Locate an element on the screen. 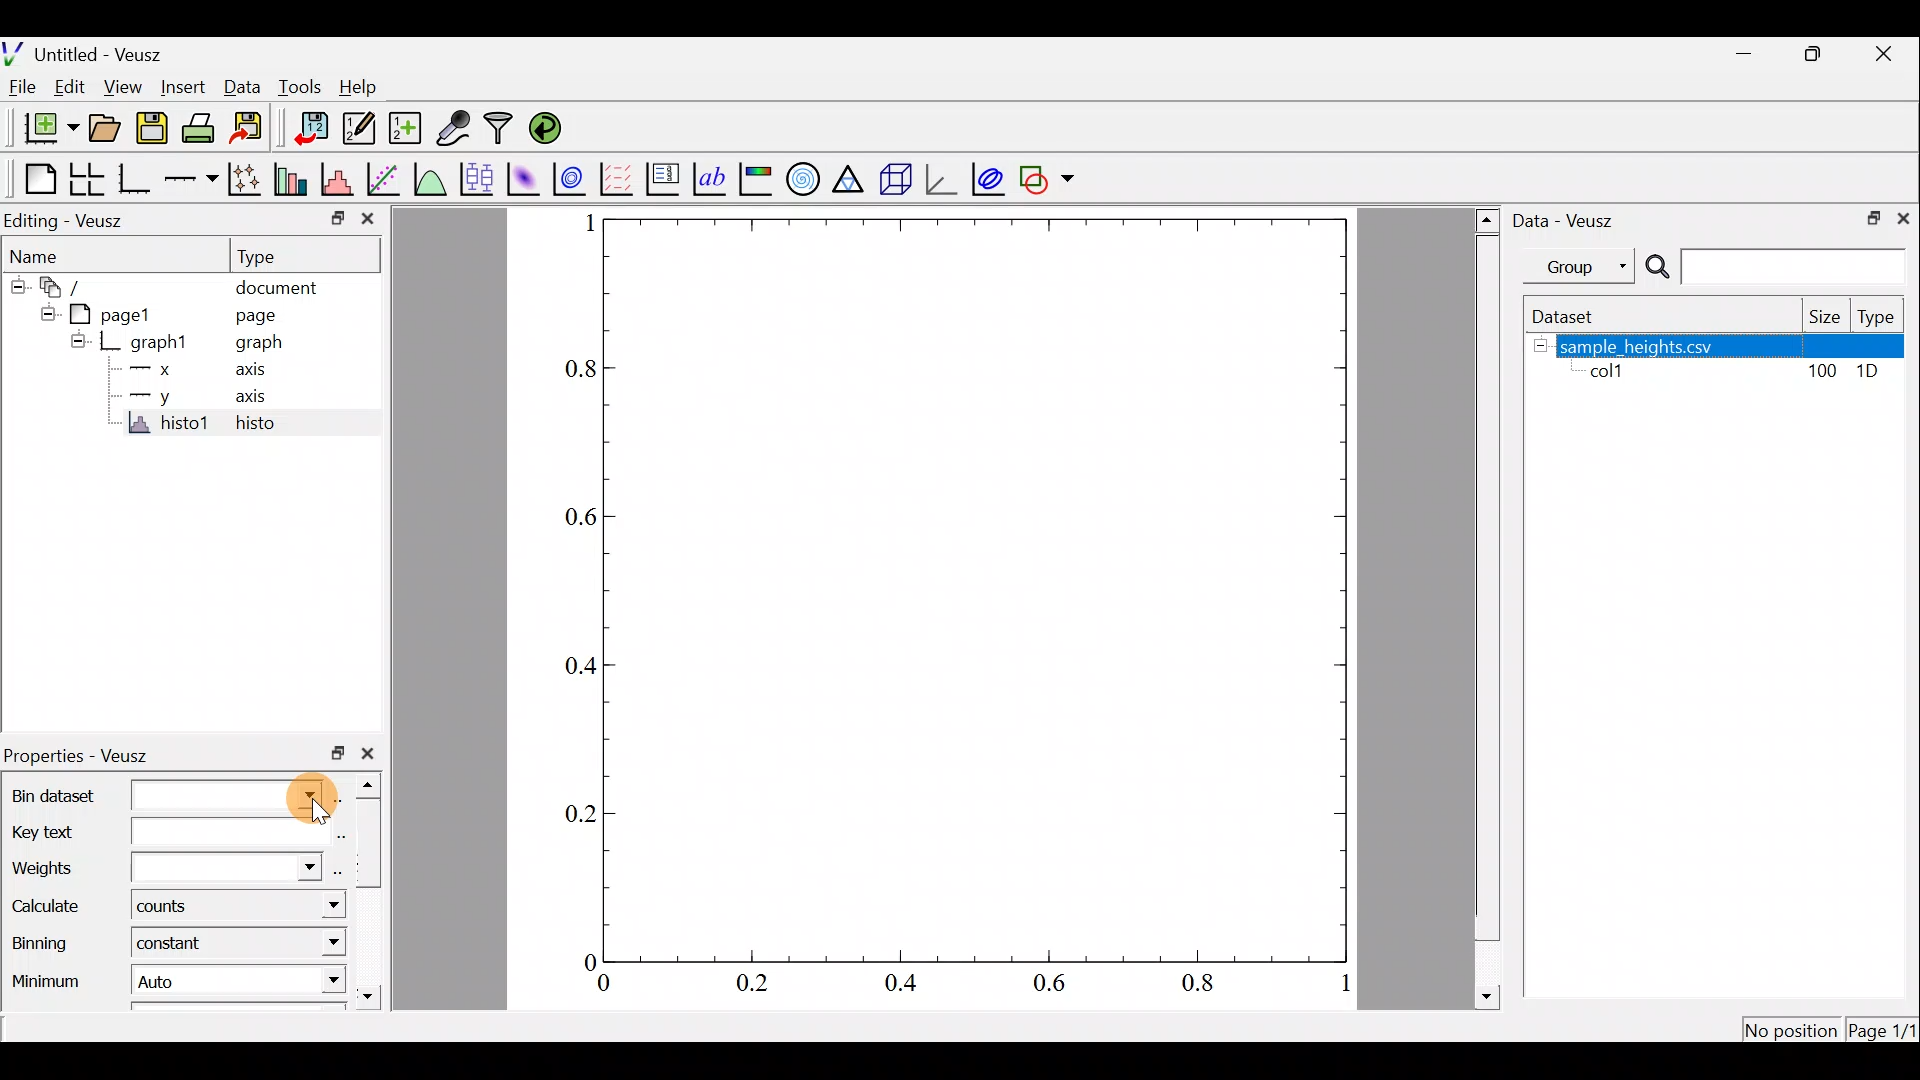 The width and height of the screenshot is (1920, 1080). axis, is located at coordinates (250, 397).